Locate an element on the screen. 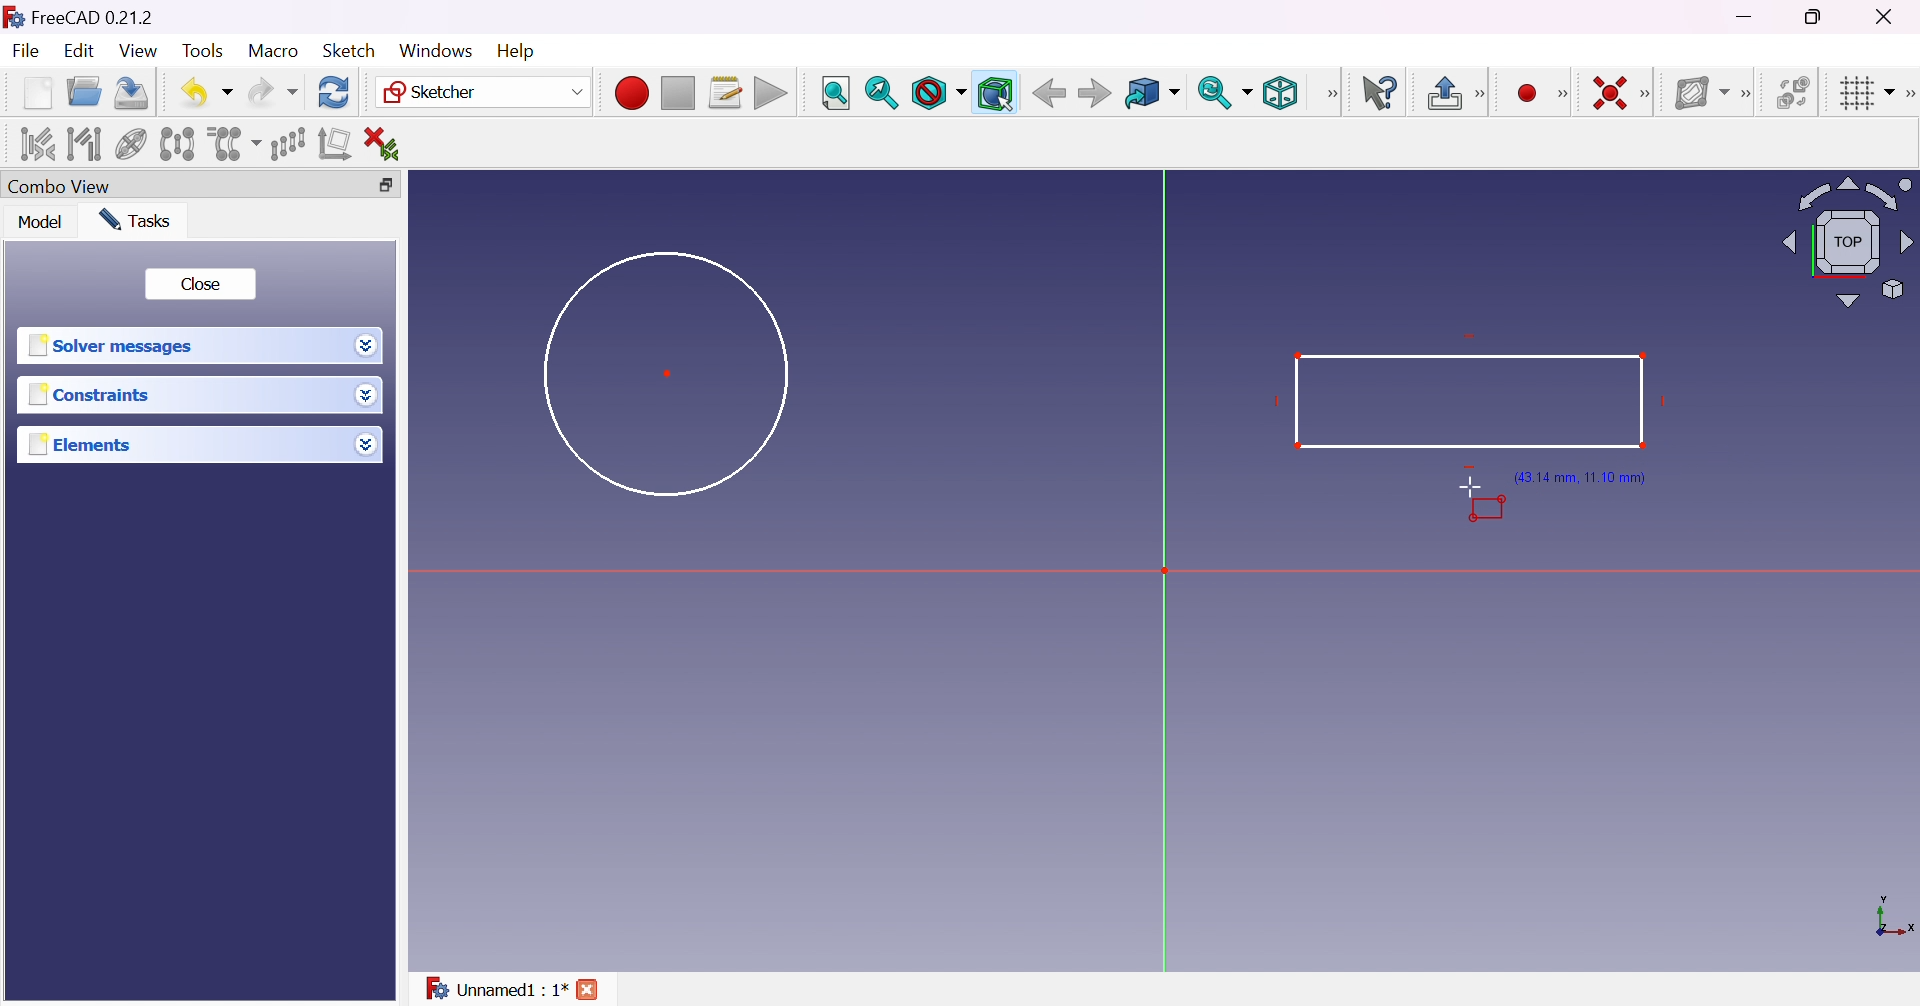 The width and height of the screenshot is (1920, 1006). x, y axis is located at coordinates (1892, 918).